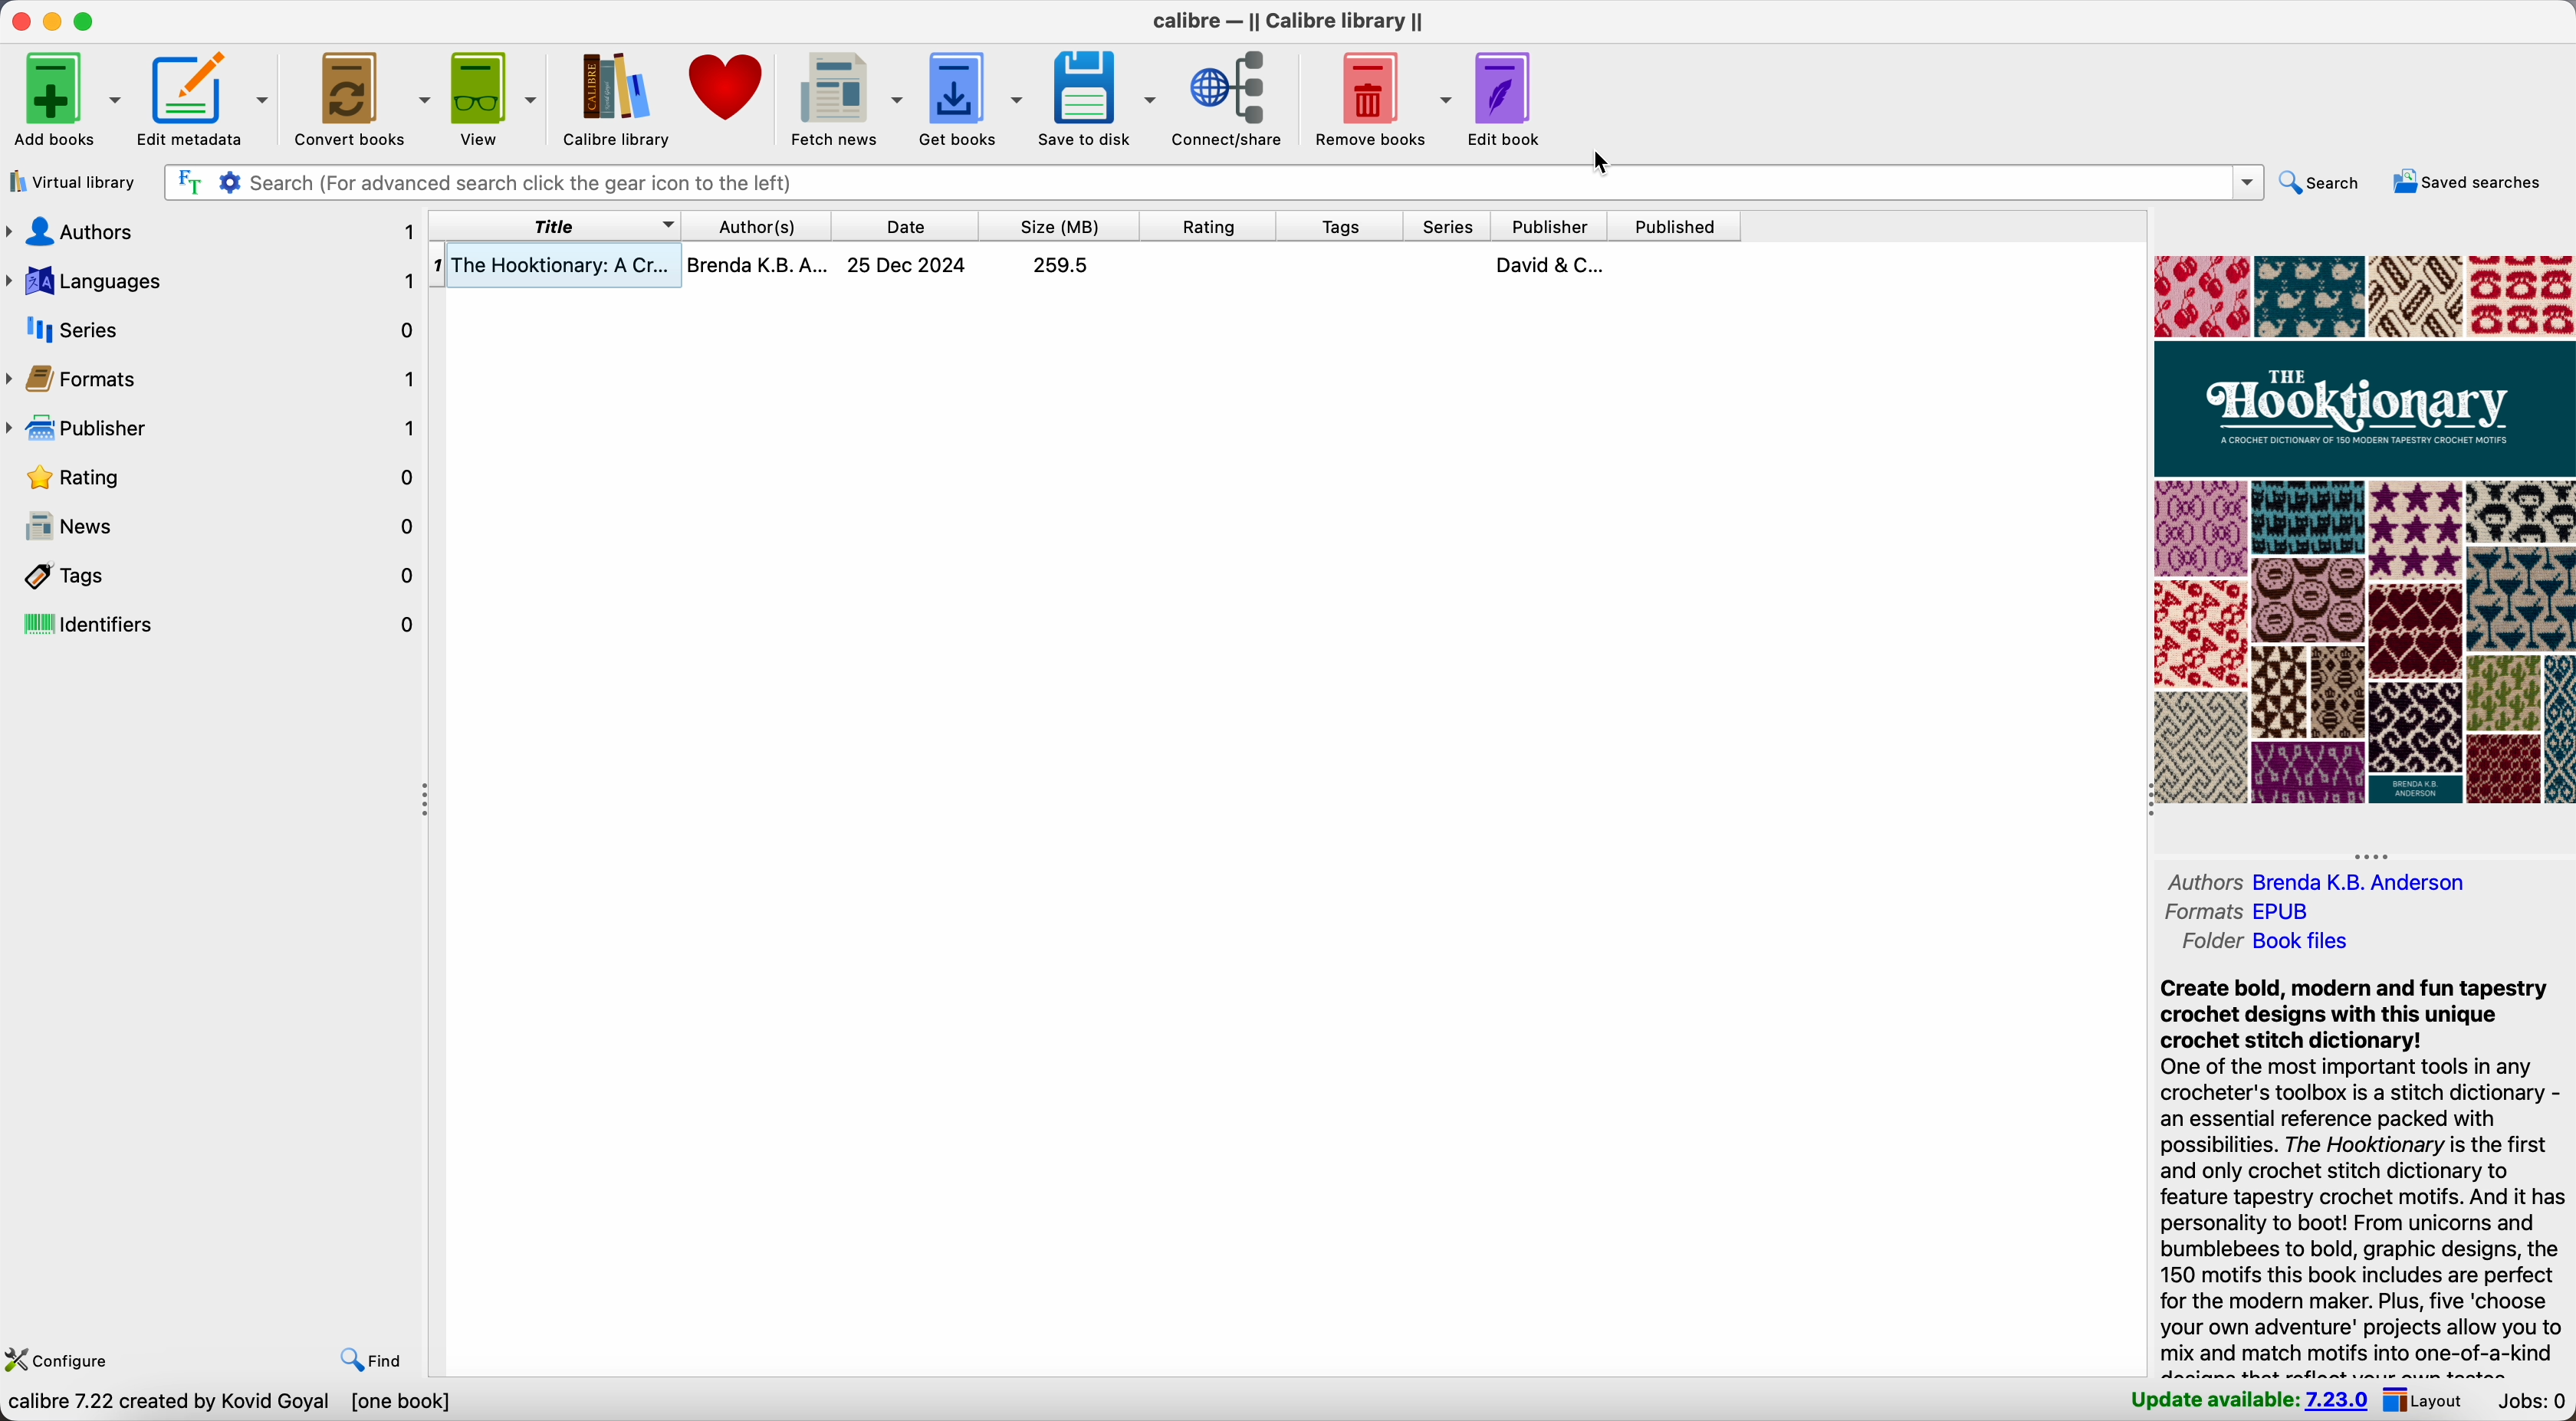  Describe the element at coordinates (1213, 185) in the screenshot. I see `search bar` at that location.